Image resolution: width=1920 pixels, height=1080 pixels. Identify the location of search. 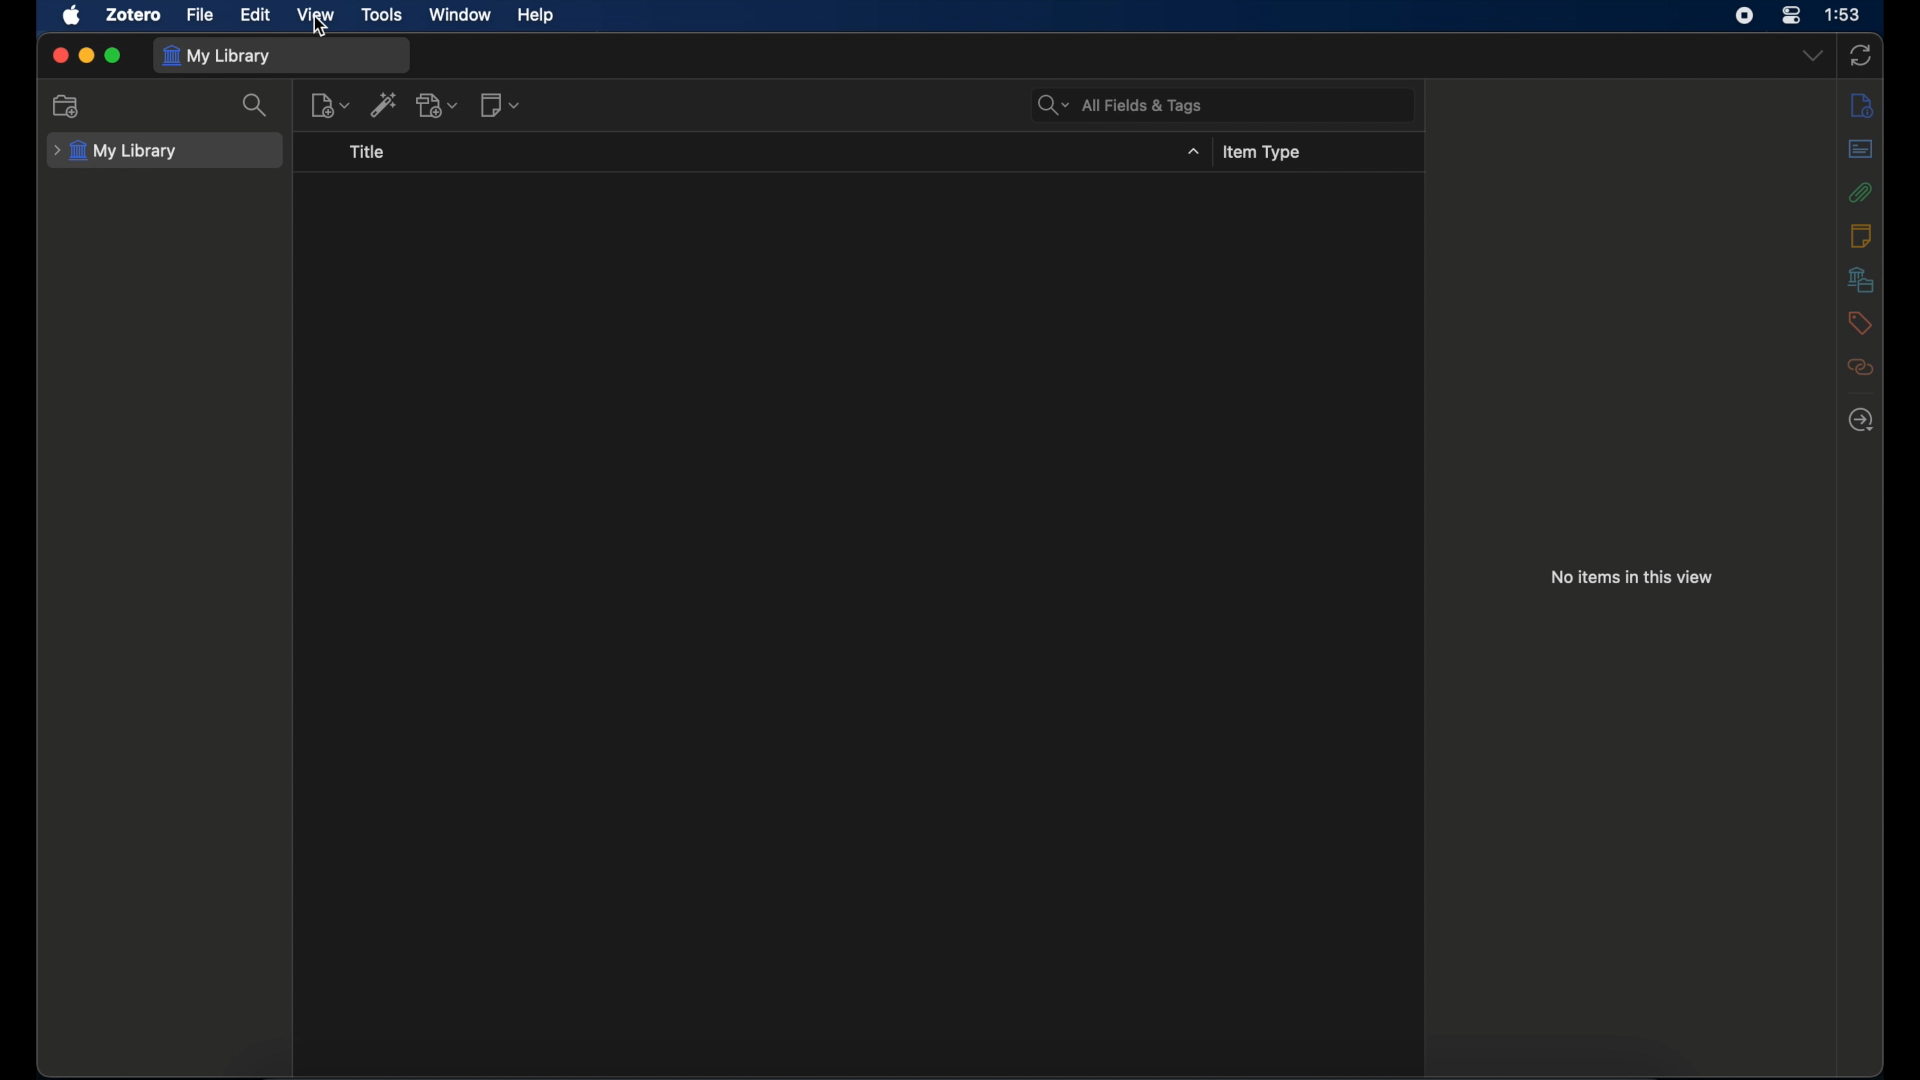
(256, 105).